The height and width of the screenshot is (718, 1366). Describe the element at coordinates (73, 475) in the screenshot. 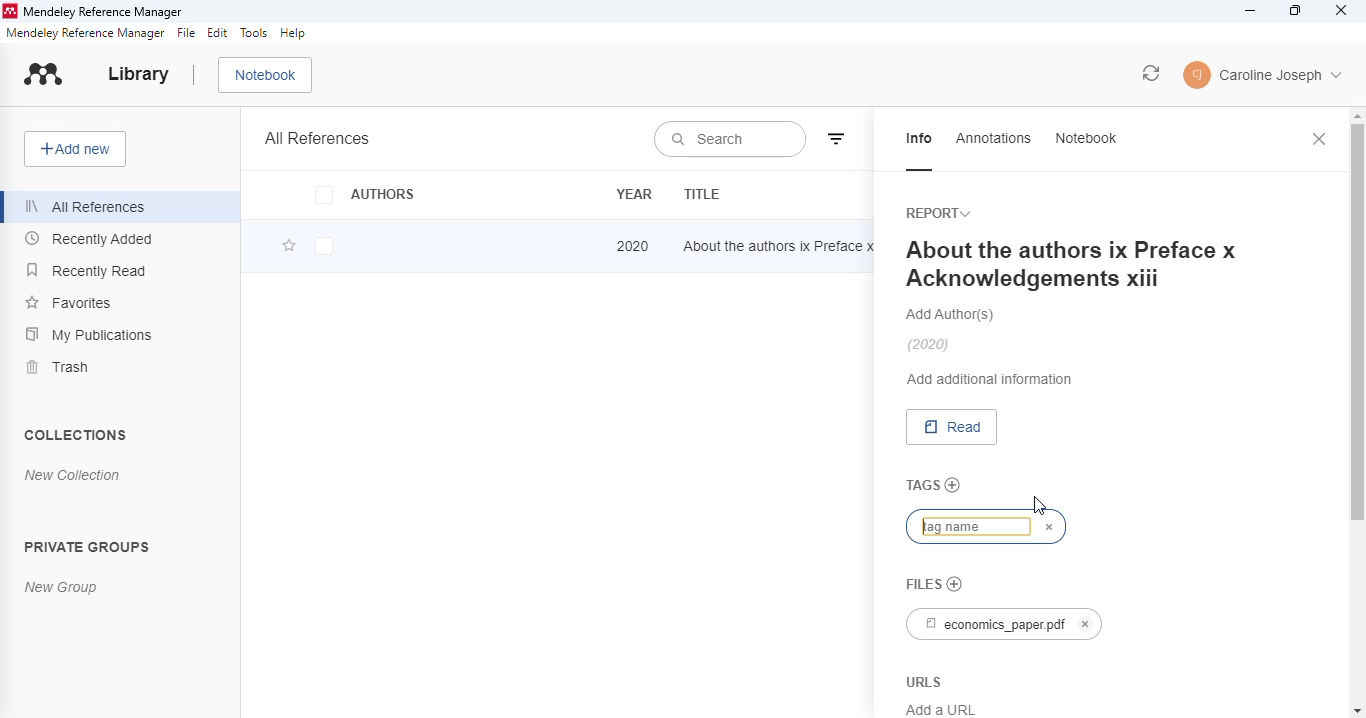

I see `new collection` at that location.